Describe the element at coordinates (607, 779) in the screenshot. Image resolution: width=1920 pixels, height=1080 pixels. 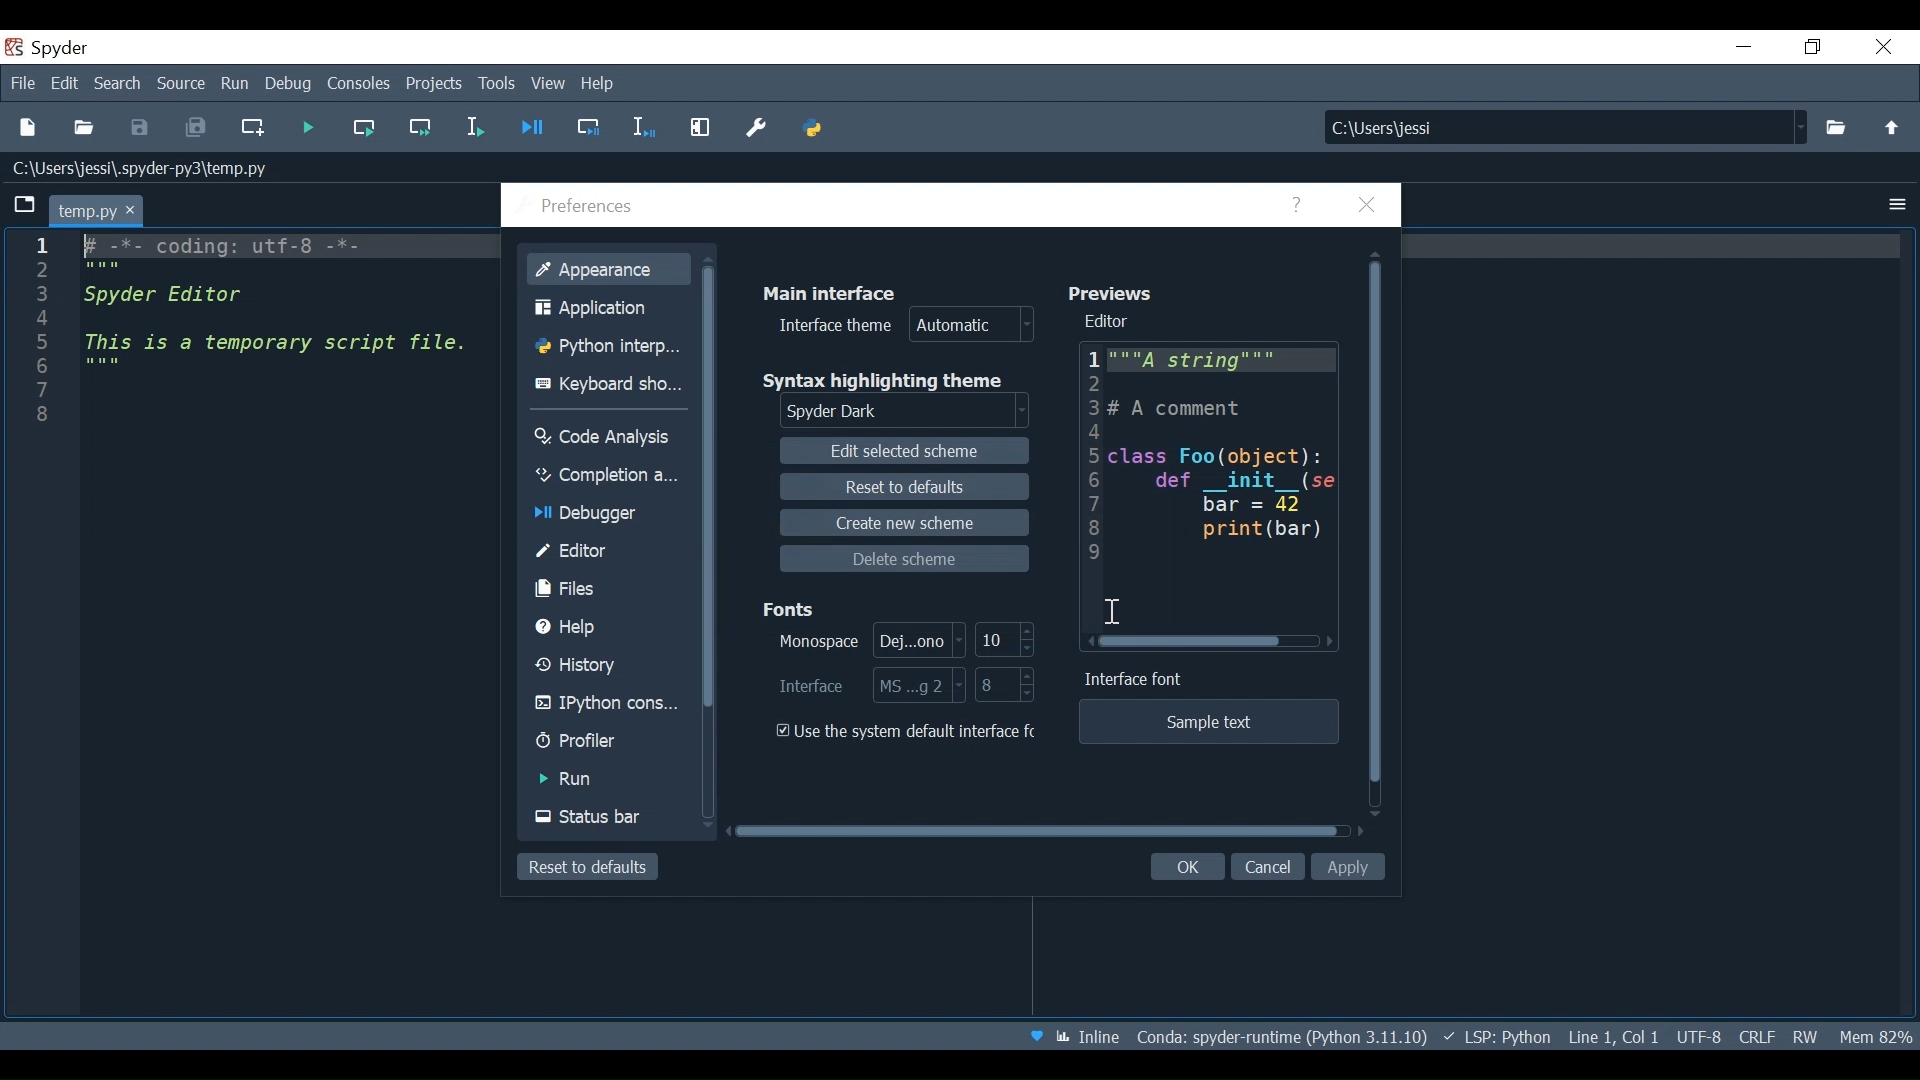
I see `Run` at that location.